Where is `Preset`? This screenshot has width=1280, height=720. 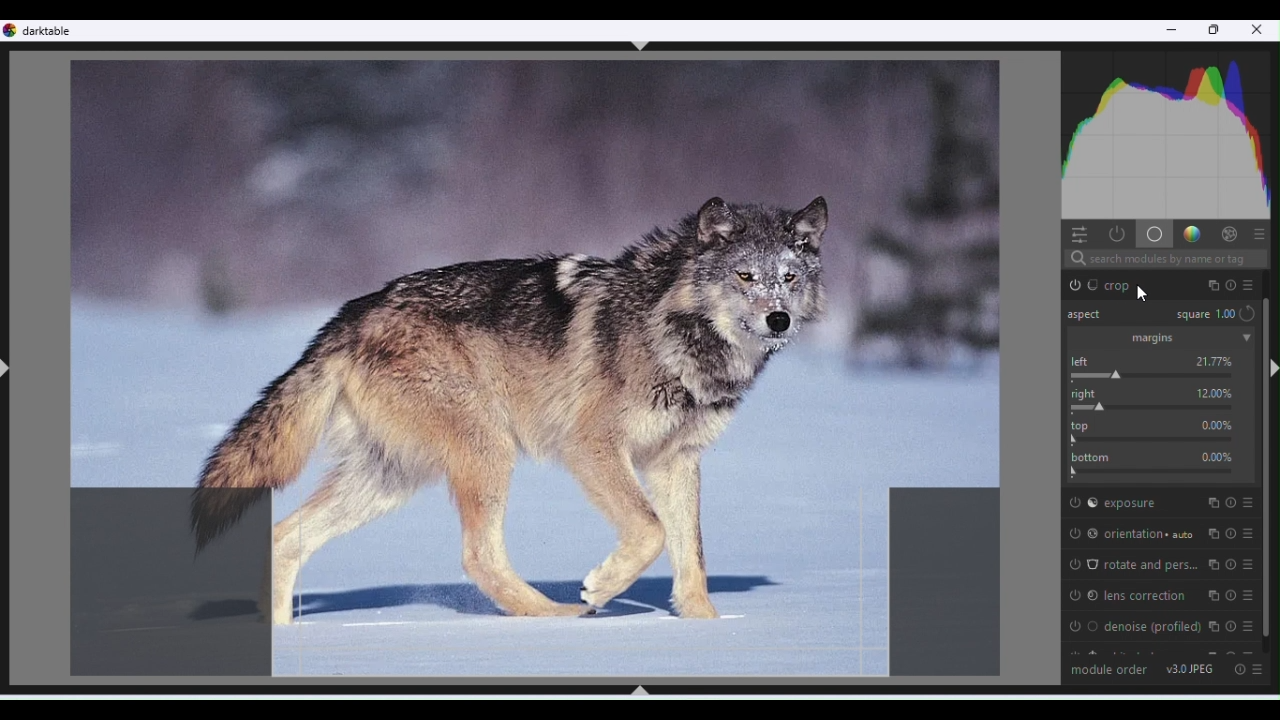
Preset is located at coordinates (1261, 670).